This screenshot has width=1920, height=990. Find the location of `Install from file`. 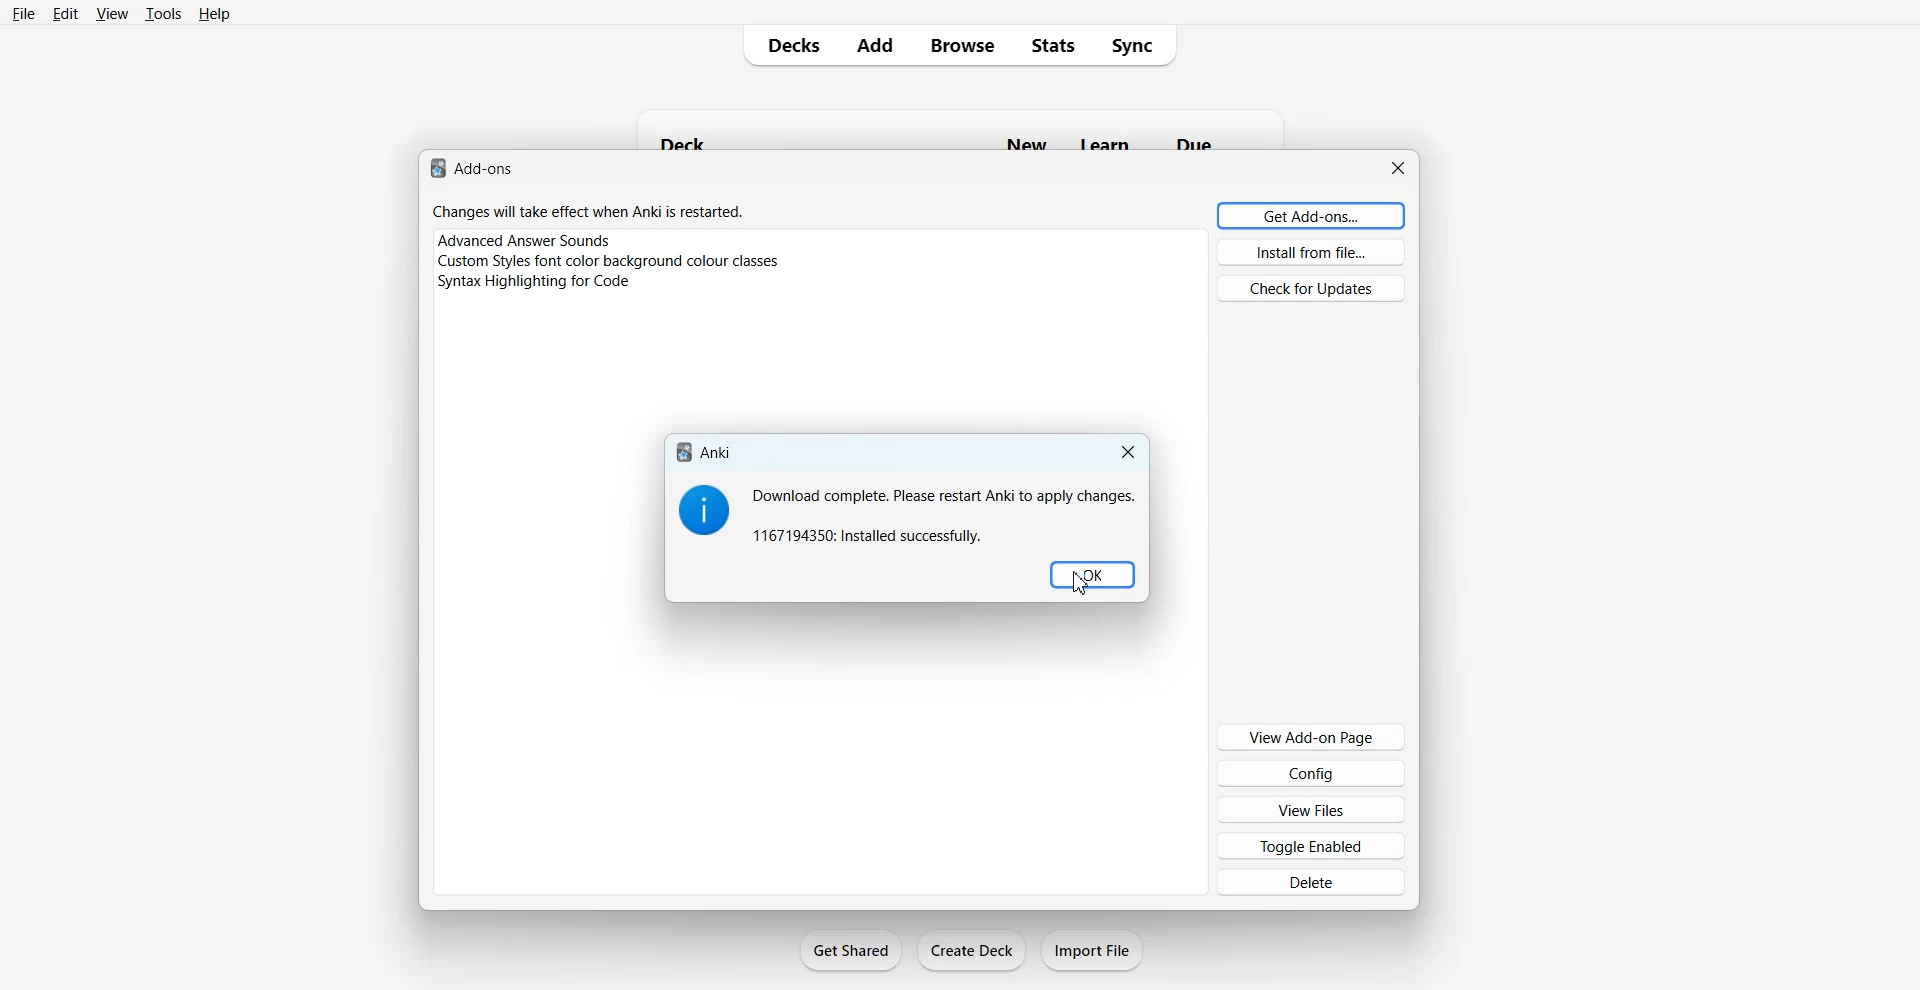

Install from file is located at coordinates (1313, 252).